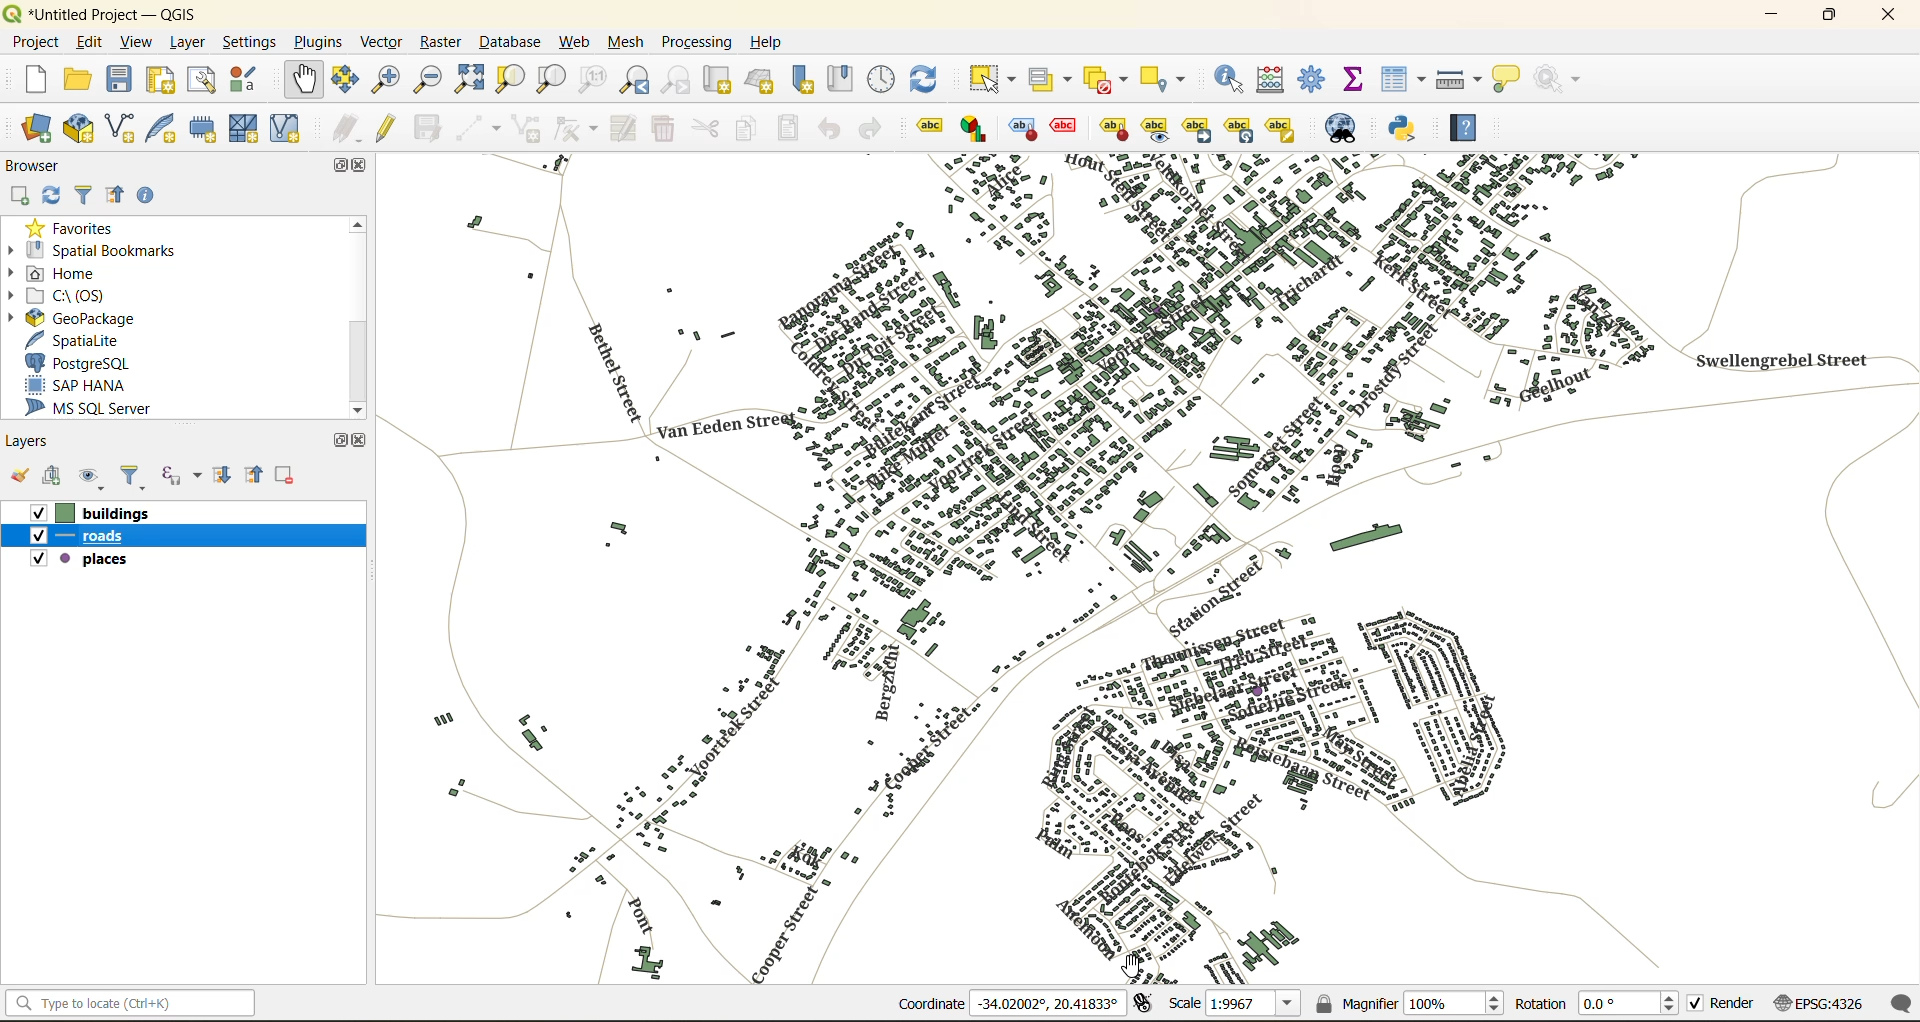 Image resolution: width=1920 pixels, height=1022 pixels. I want to click on open, so click(17, 474).